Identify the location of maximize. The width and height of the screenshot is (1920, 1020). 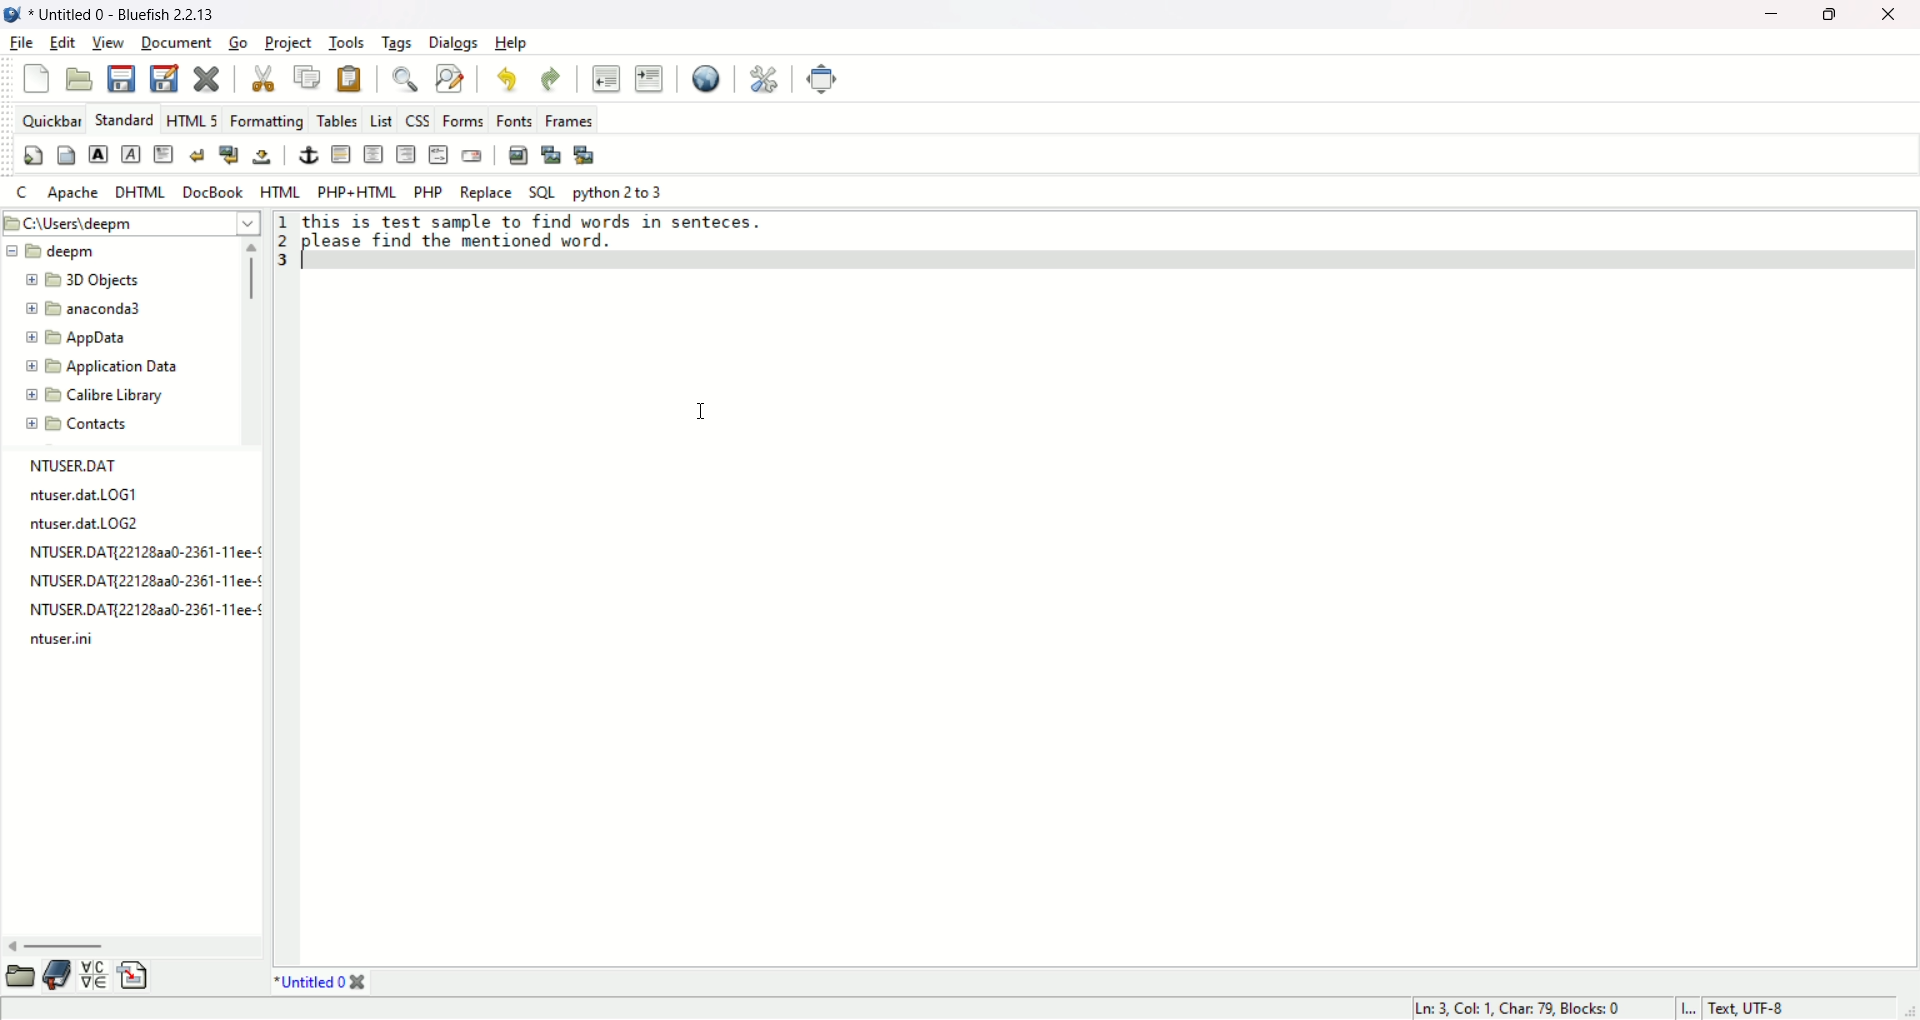
(1831, 17).